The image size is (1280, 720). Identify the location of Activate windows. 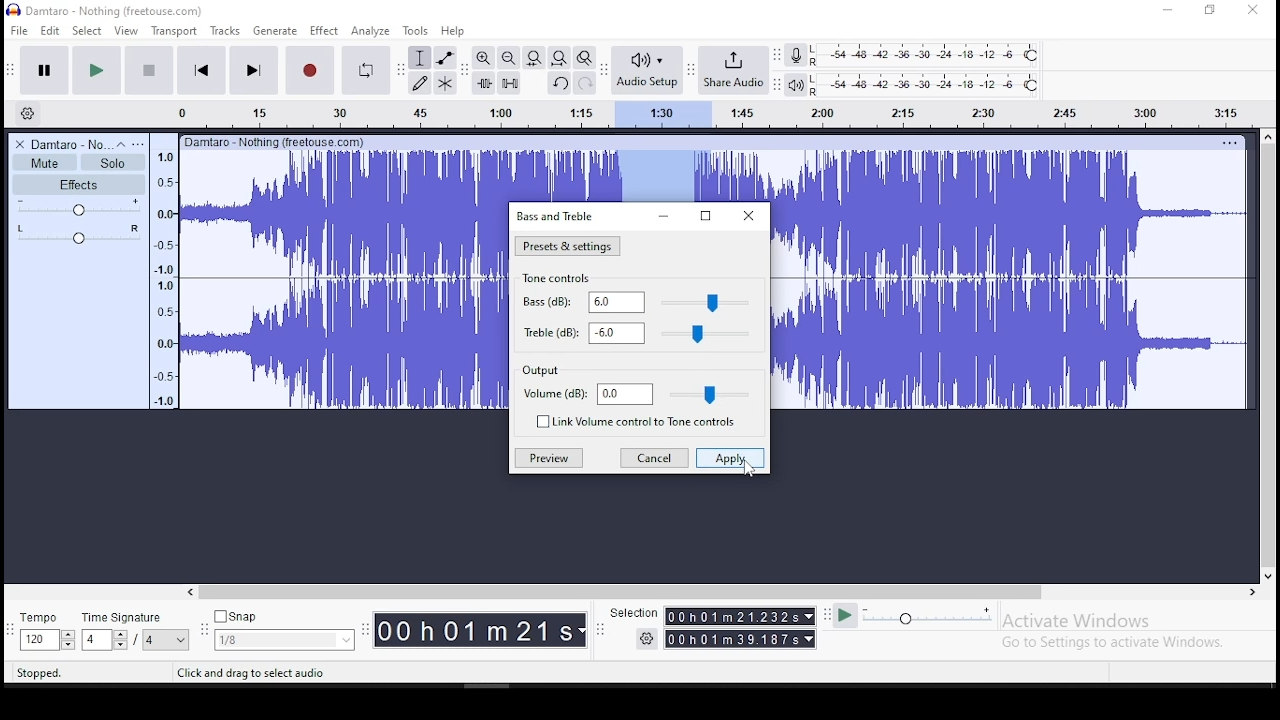
(1074, 621).